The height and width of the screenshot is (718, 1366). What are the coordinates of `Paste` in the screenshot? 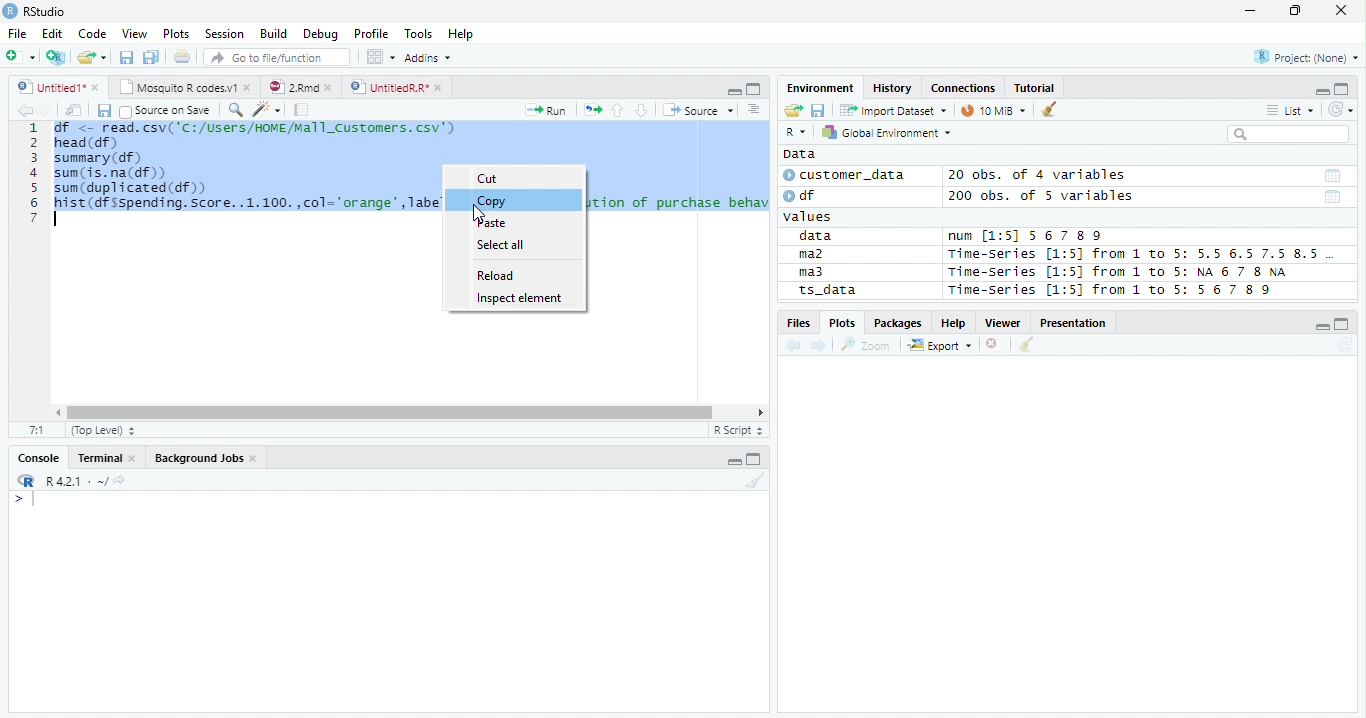 It's located at (491, 224).